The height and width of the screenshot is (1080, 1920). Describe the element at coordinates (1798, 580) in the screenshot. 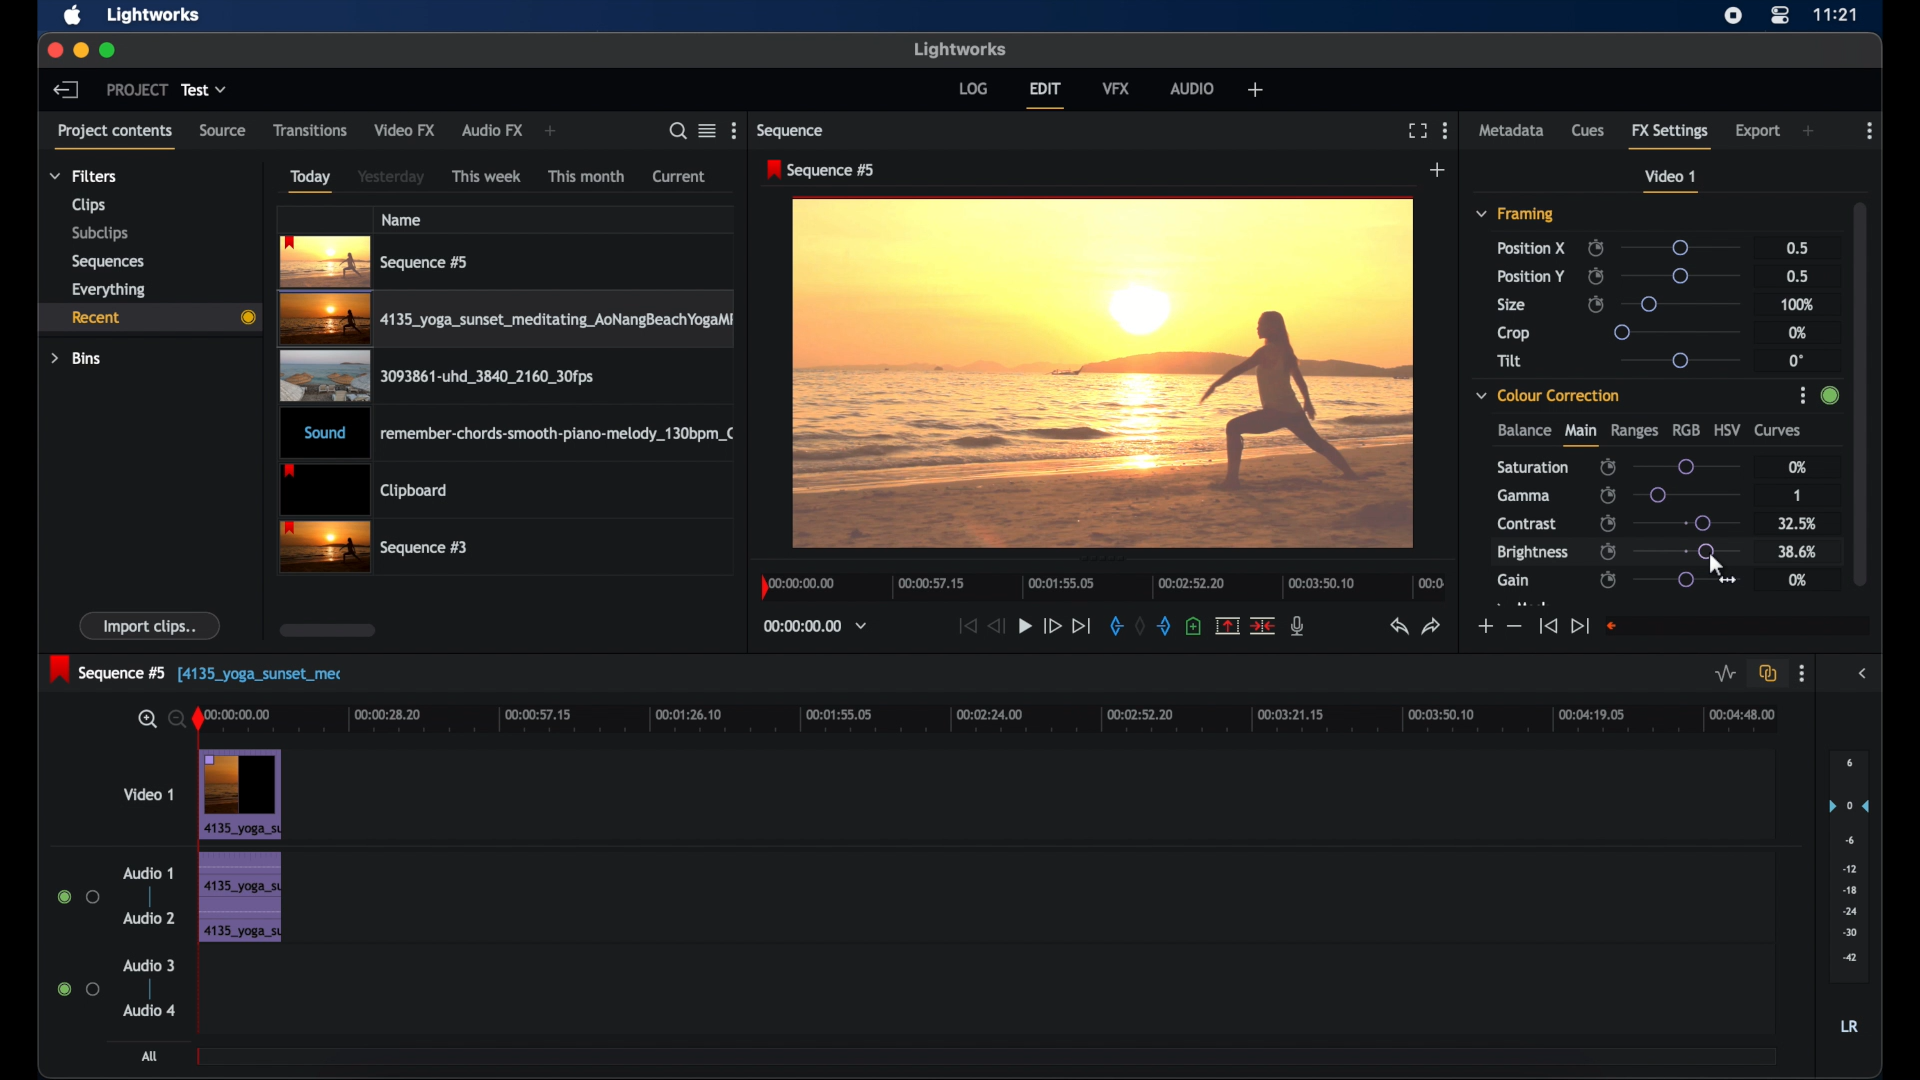

I see `0%` at that location.